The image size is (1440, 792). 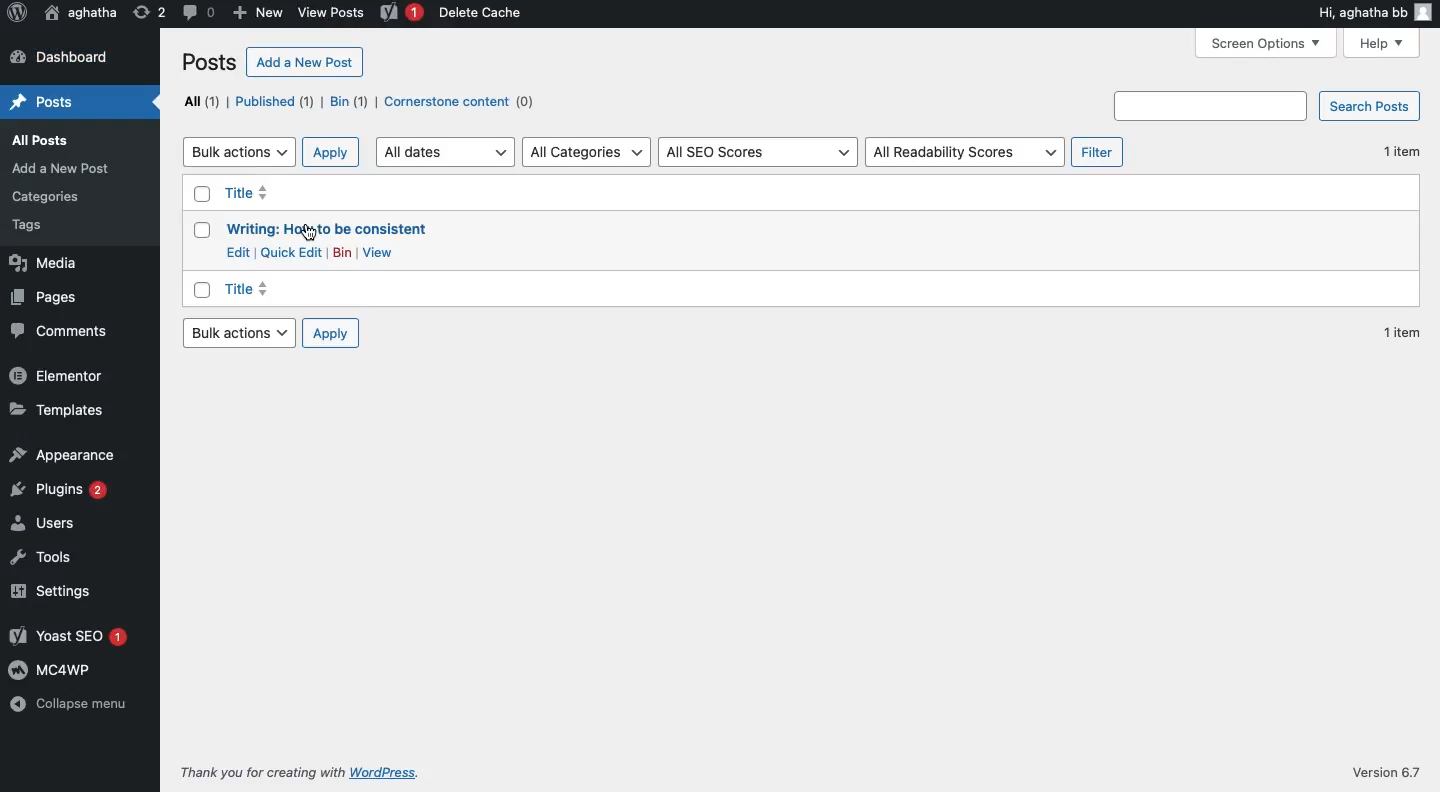 I want to click on 1 item, so click(x=1397, y=333).